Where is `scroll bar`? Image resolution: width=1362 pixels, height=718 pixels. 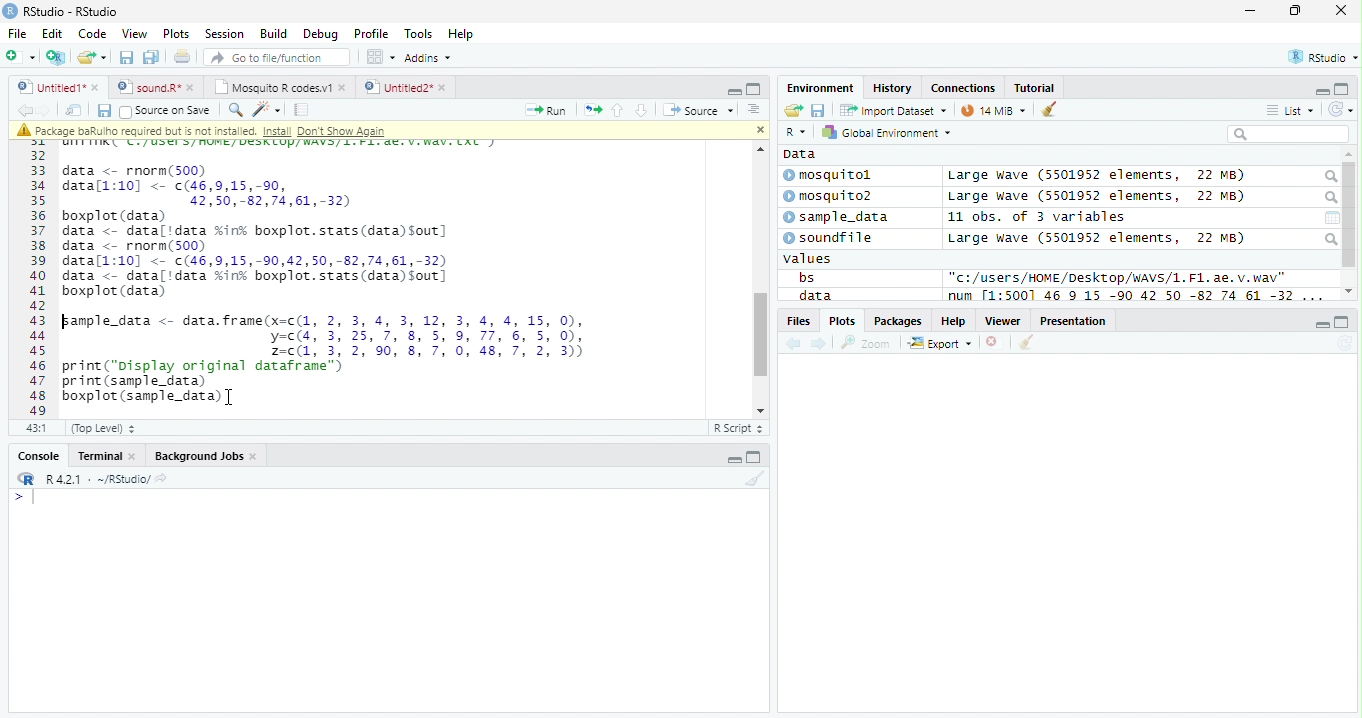 scroll bar is located at coordinates (759, 335).